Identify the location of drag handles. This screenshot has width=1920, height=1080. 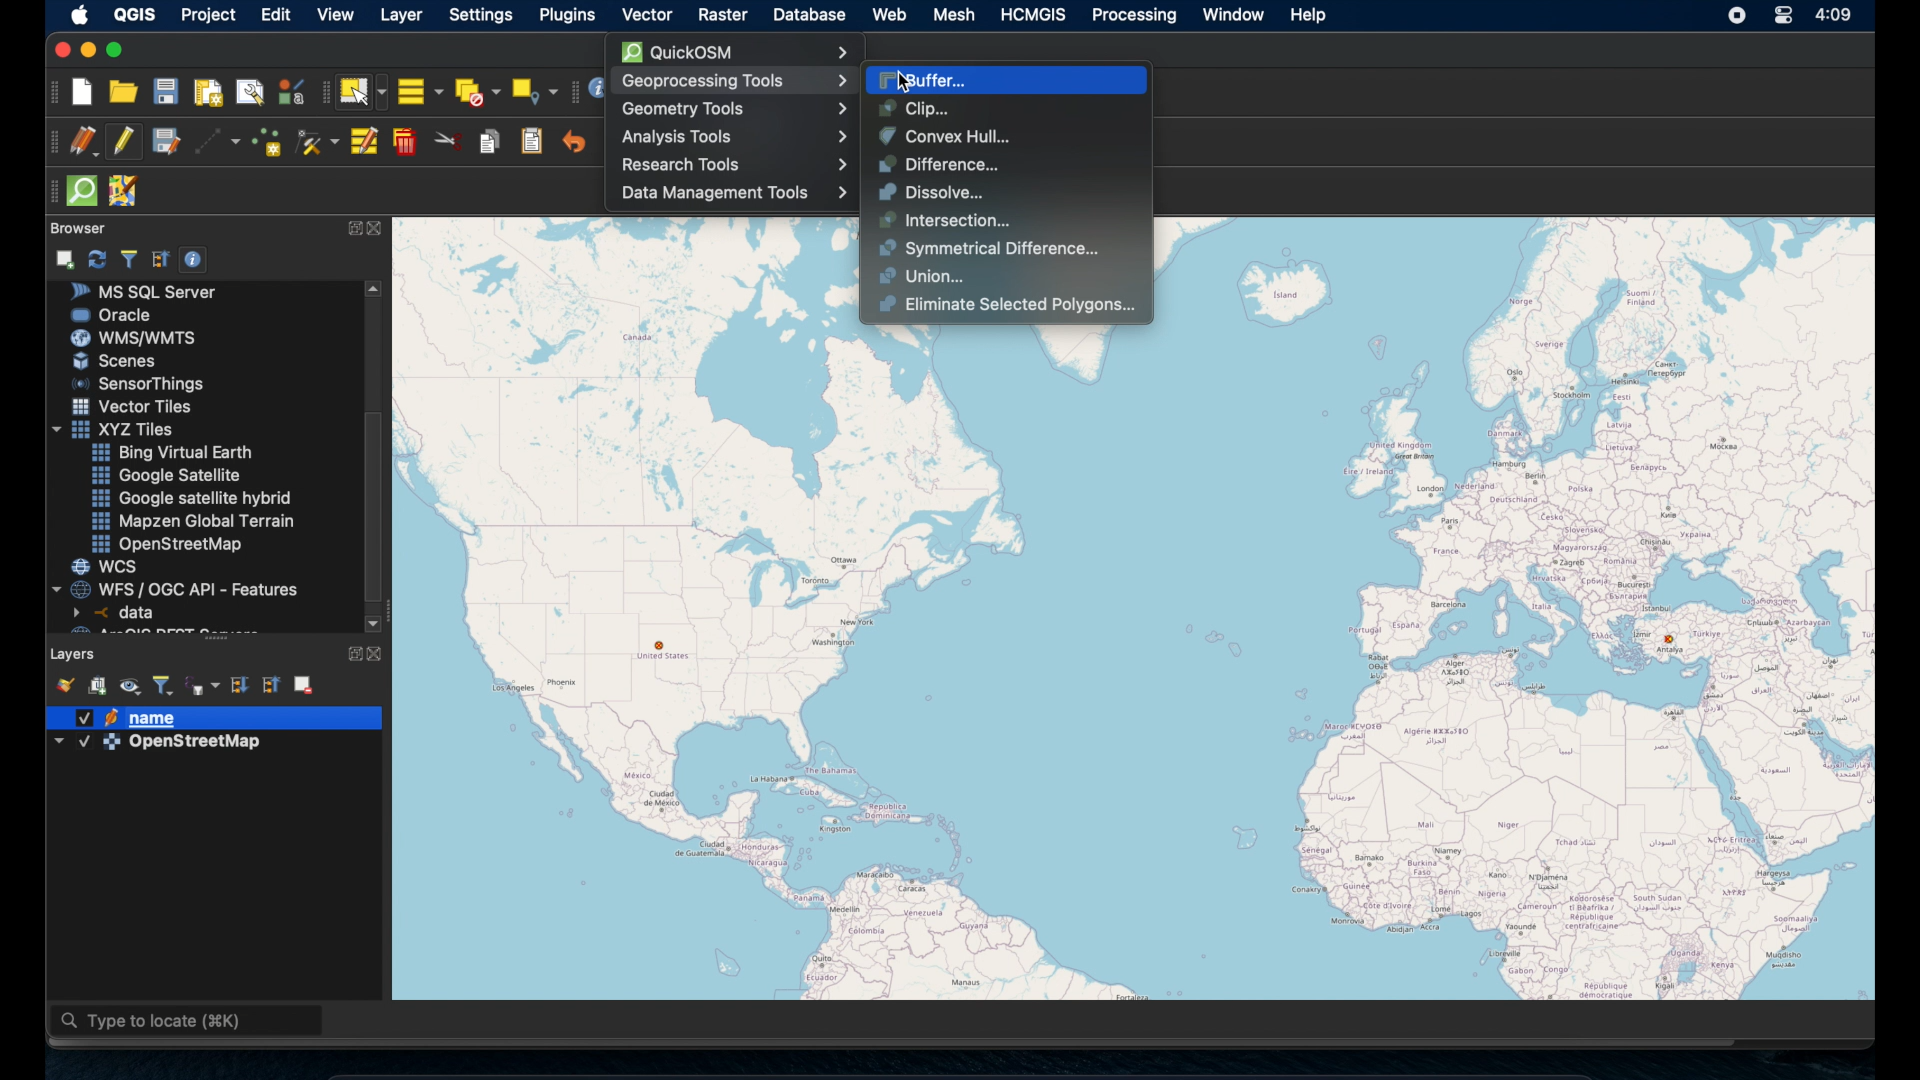
(49, 189).